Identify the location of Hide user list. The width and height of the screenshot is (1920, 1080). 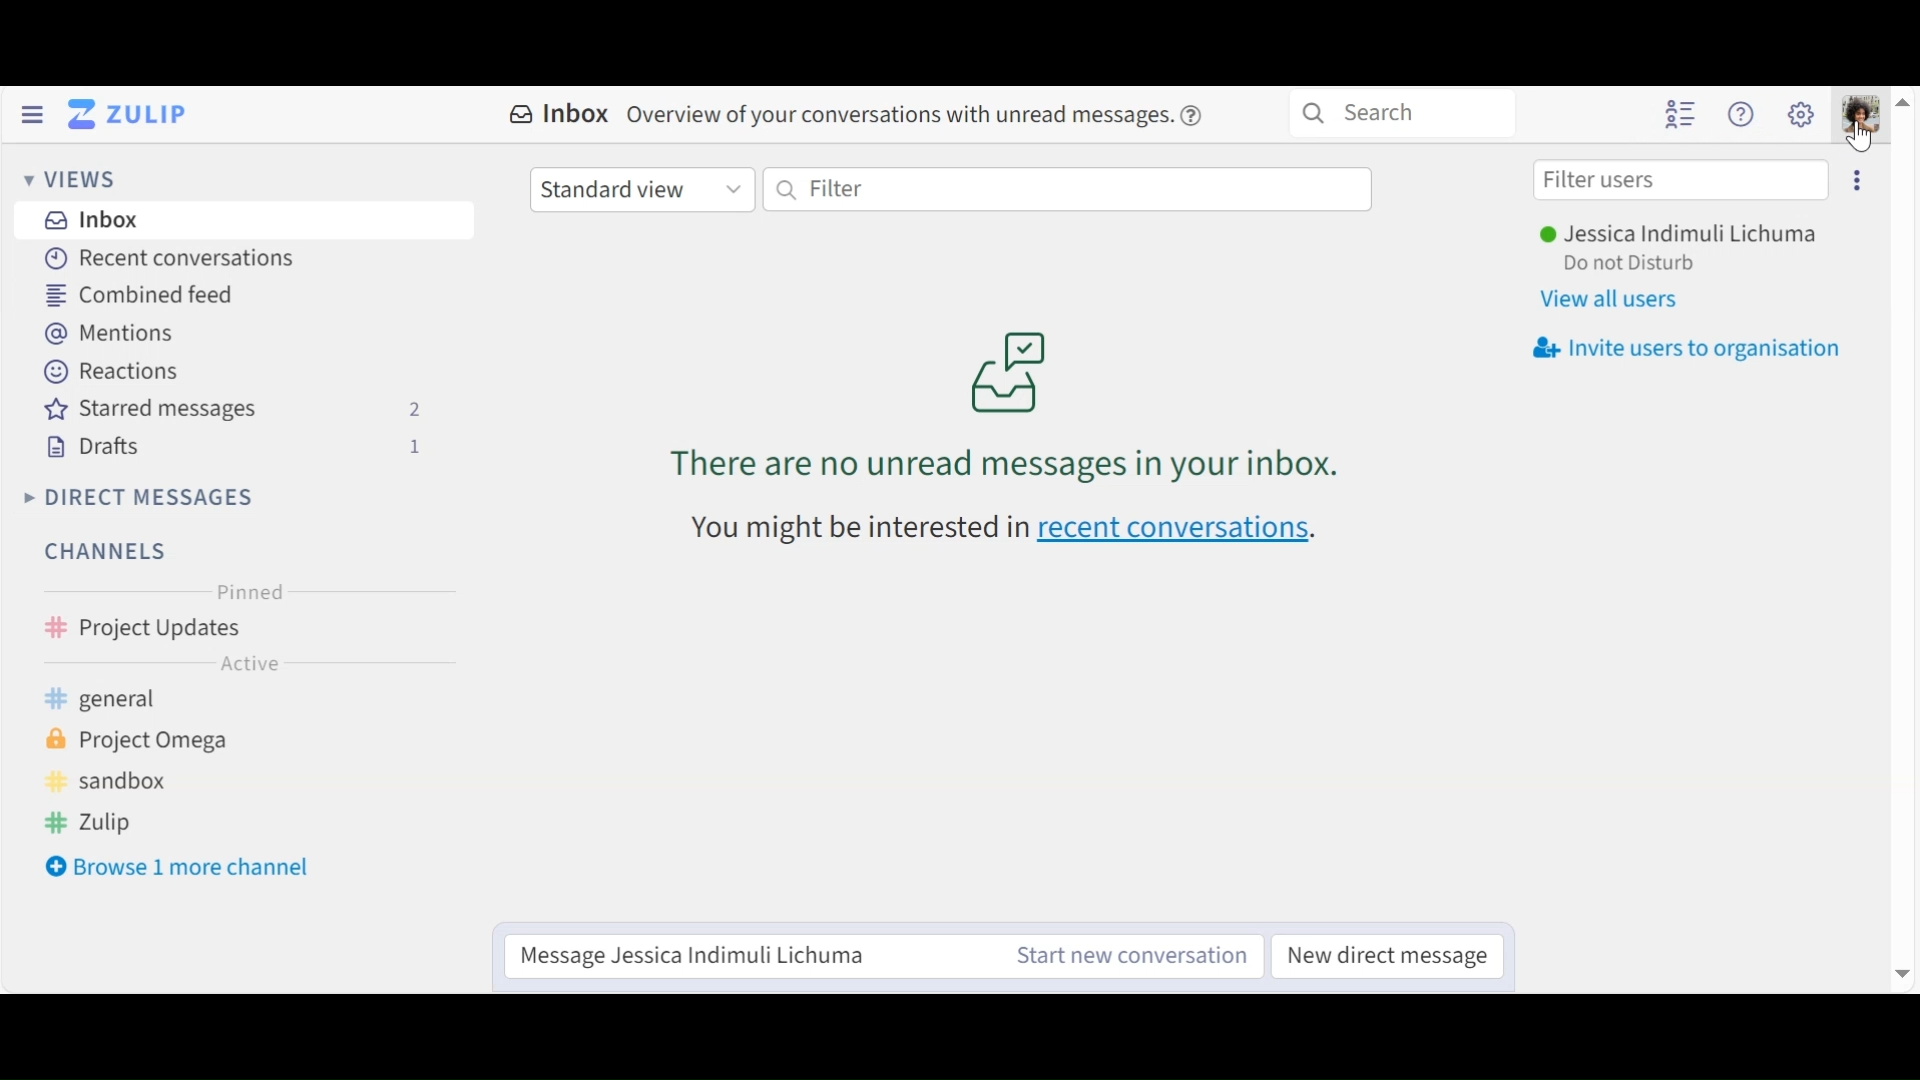
(1681, 115).